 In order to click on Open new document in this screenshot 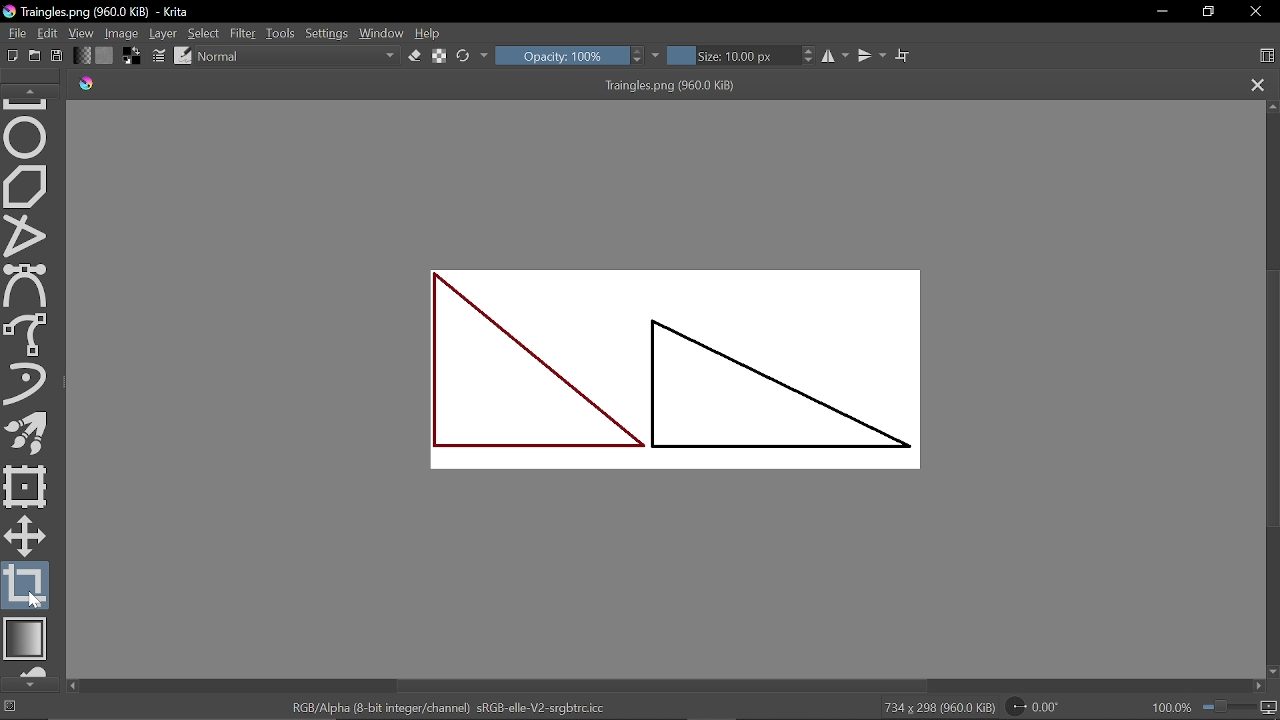, I will do `click(35, 56)`.